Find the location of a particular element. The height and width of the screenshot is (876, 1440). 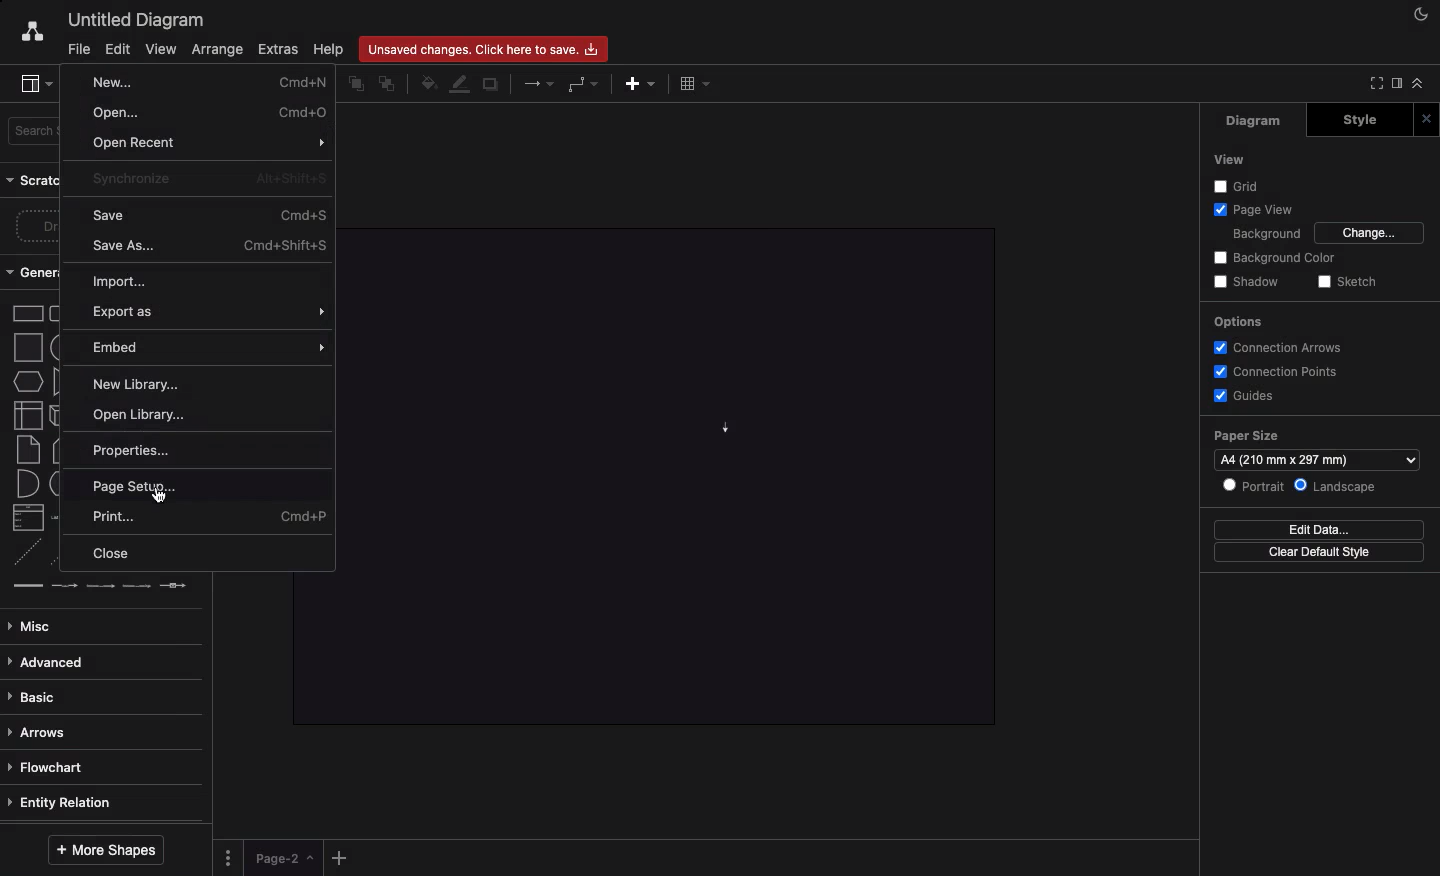

Add is located at coordinates (640, 83).